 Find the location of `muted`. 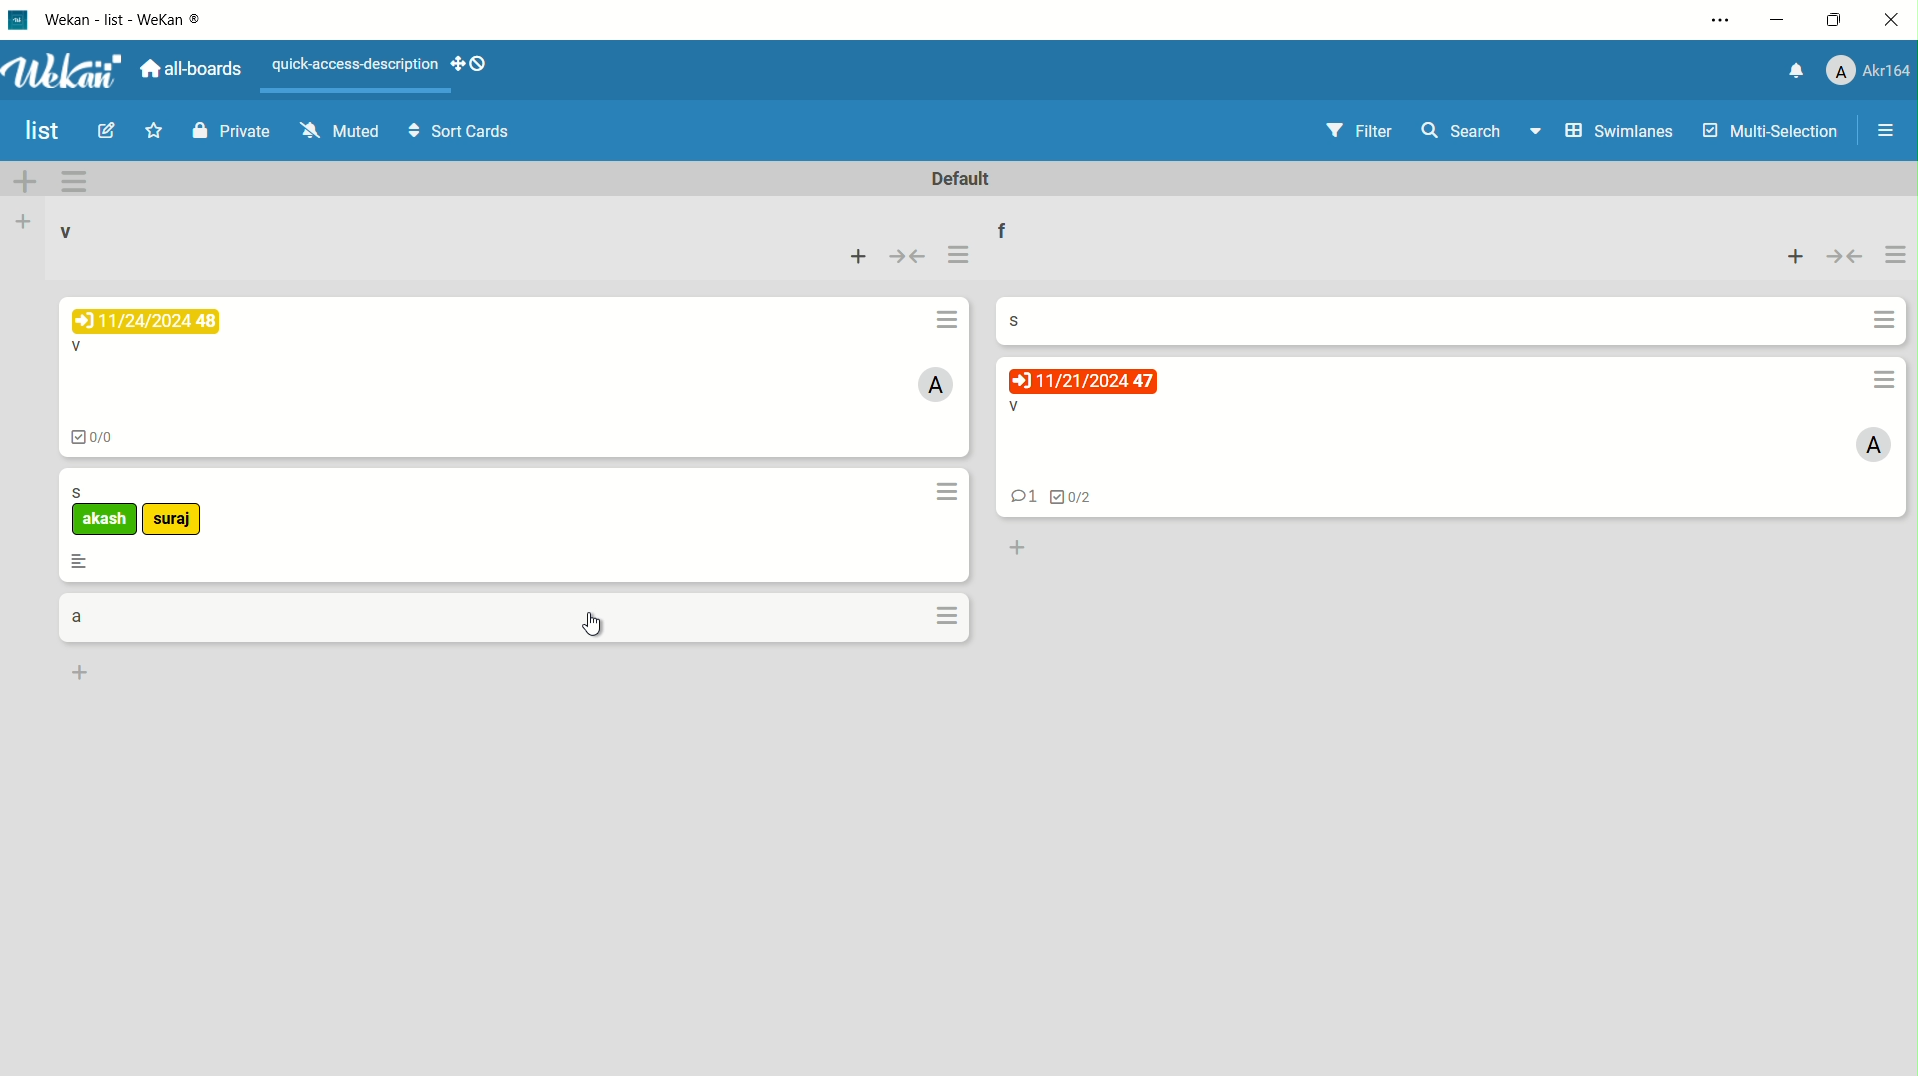

muted is located at coordinates (338, 131).